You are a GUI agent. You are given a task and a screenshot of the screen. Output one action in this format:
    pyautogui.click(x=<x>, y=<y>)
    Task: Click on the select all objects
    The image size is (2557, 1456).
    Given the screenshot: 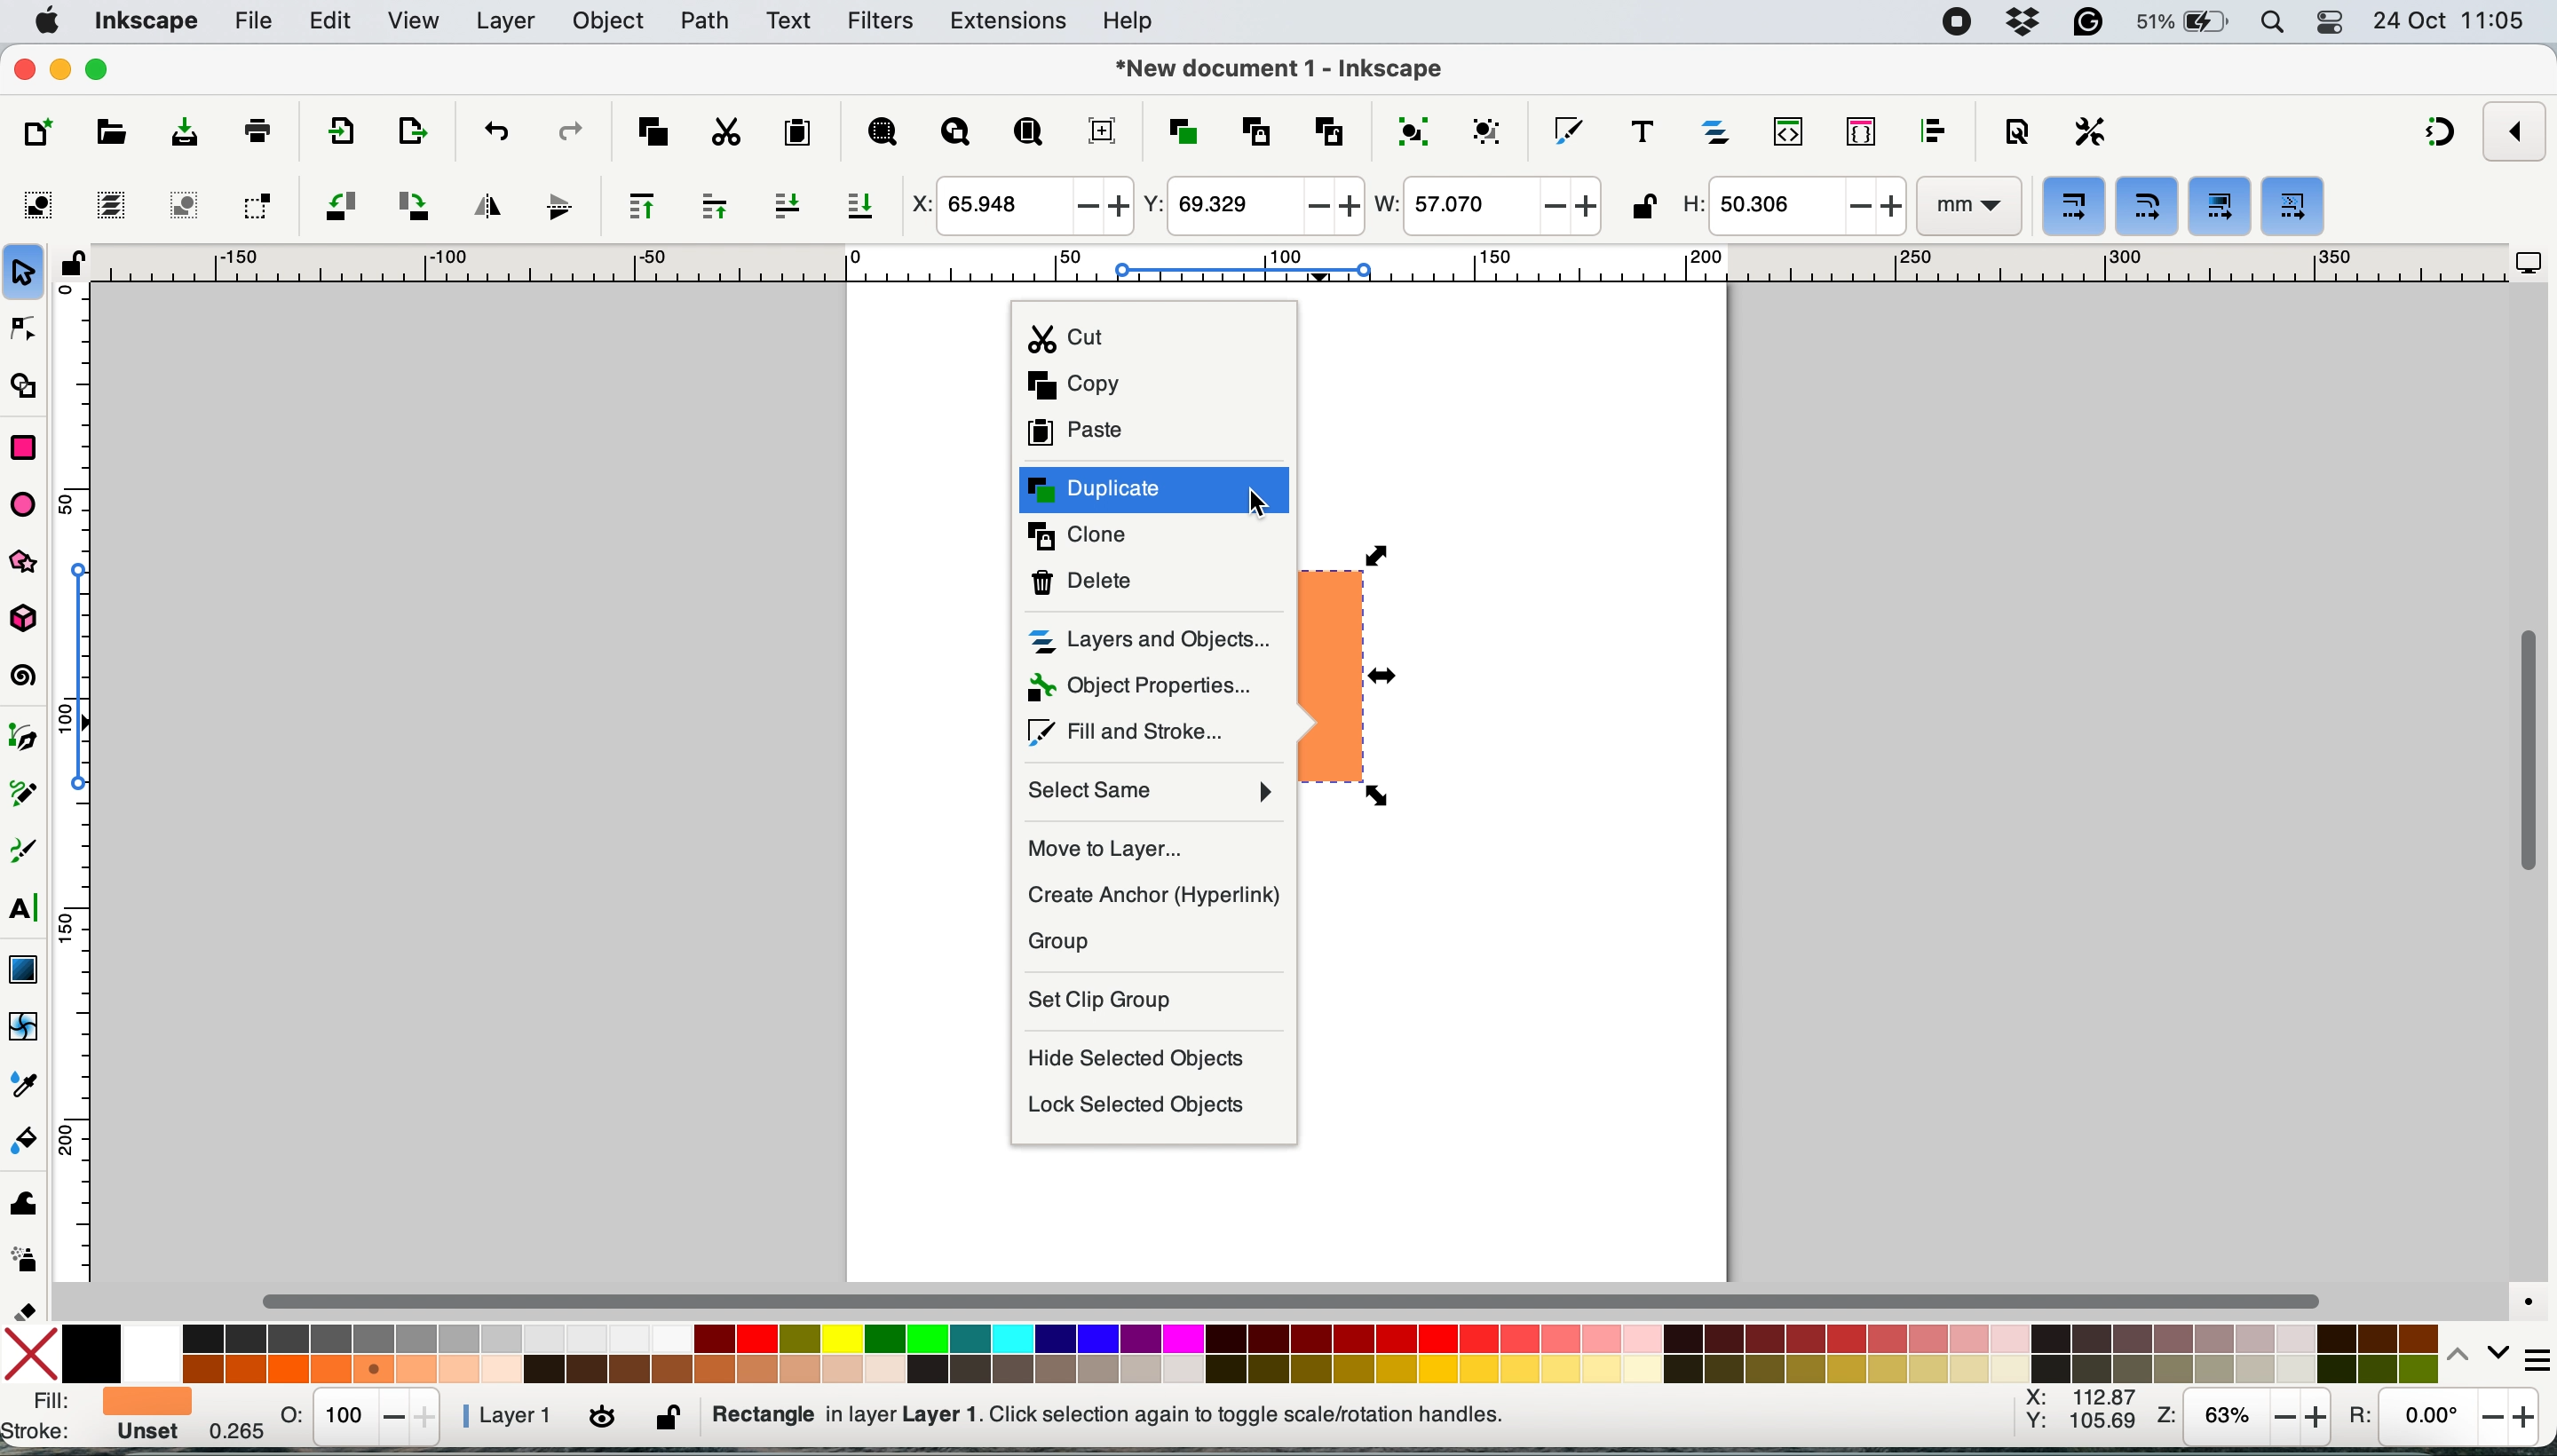 What is the action you would take?
    pyautogui.click(x=44, y=205)
    